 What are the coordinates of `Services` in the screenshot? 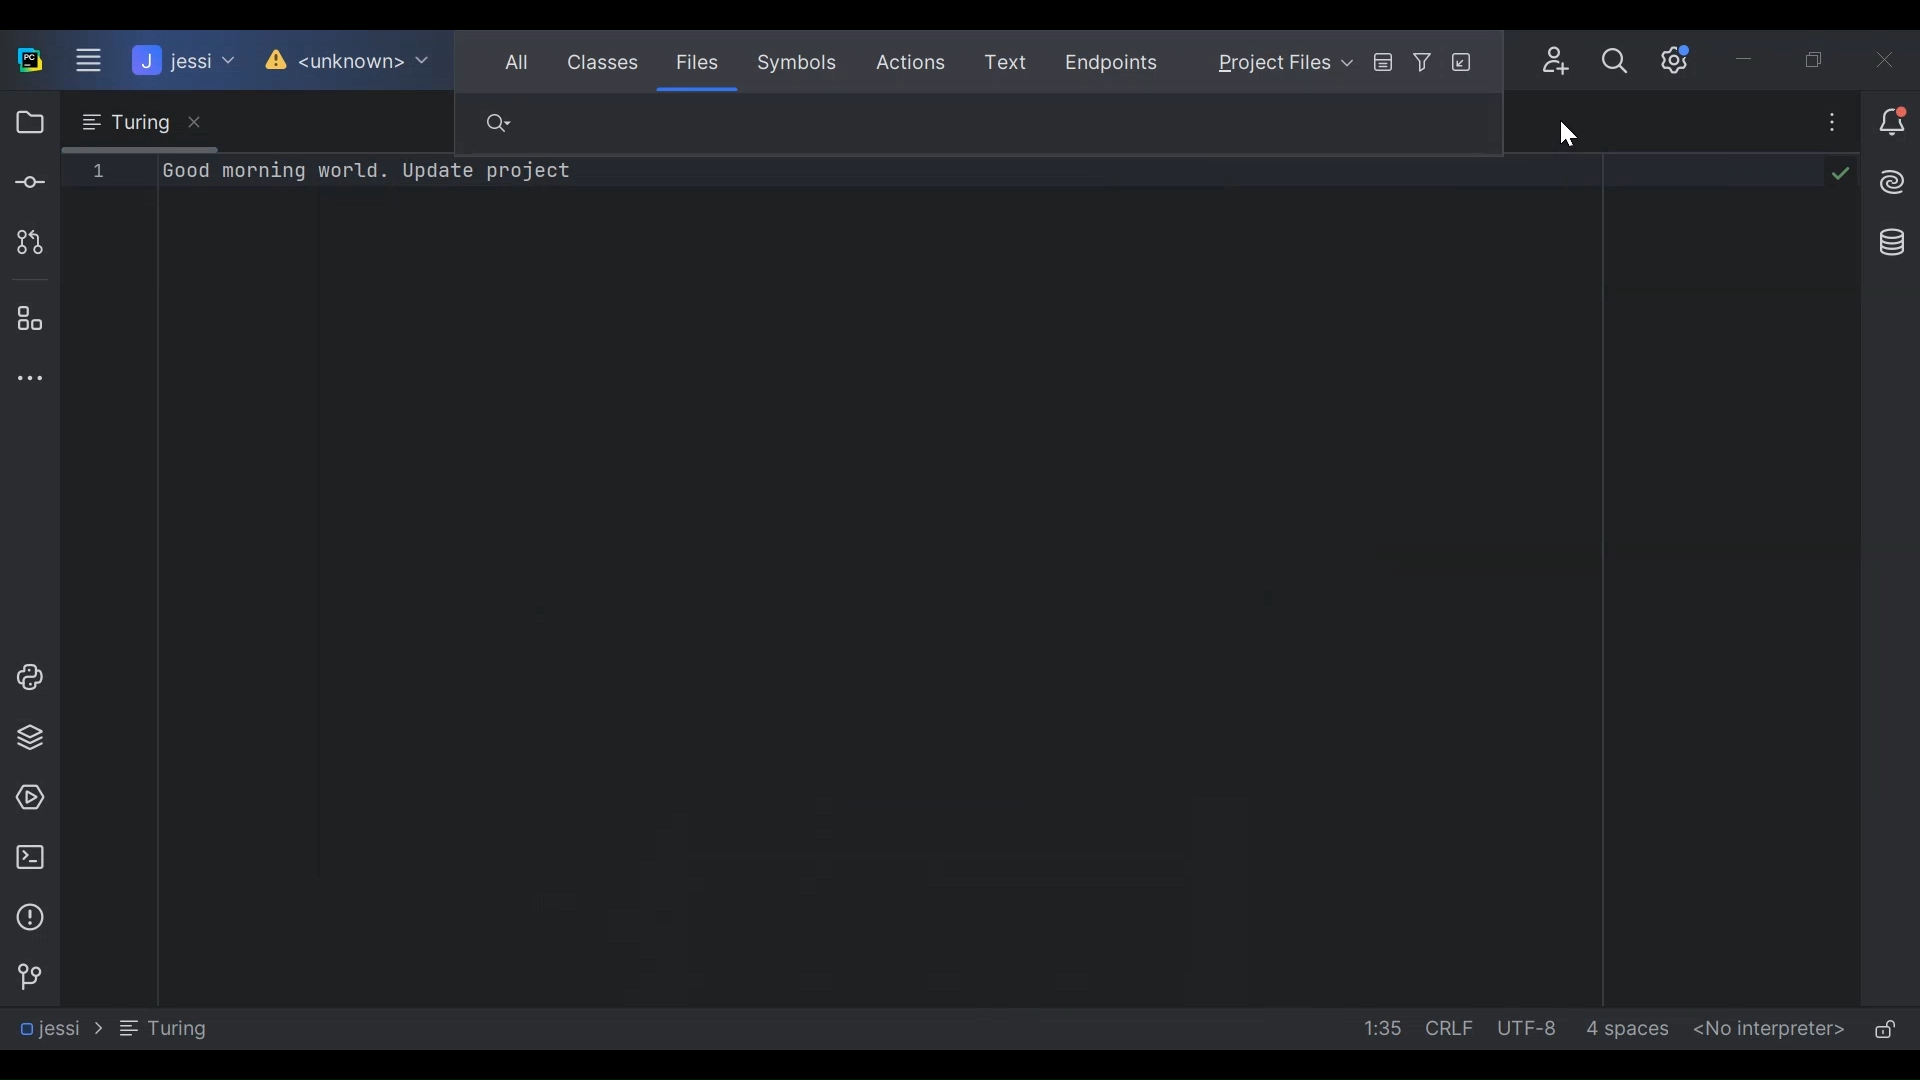 It's located at (25, 796).